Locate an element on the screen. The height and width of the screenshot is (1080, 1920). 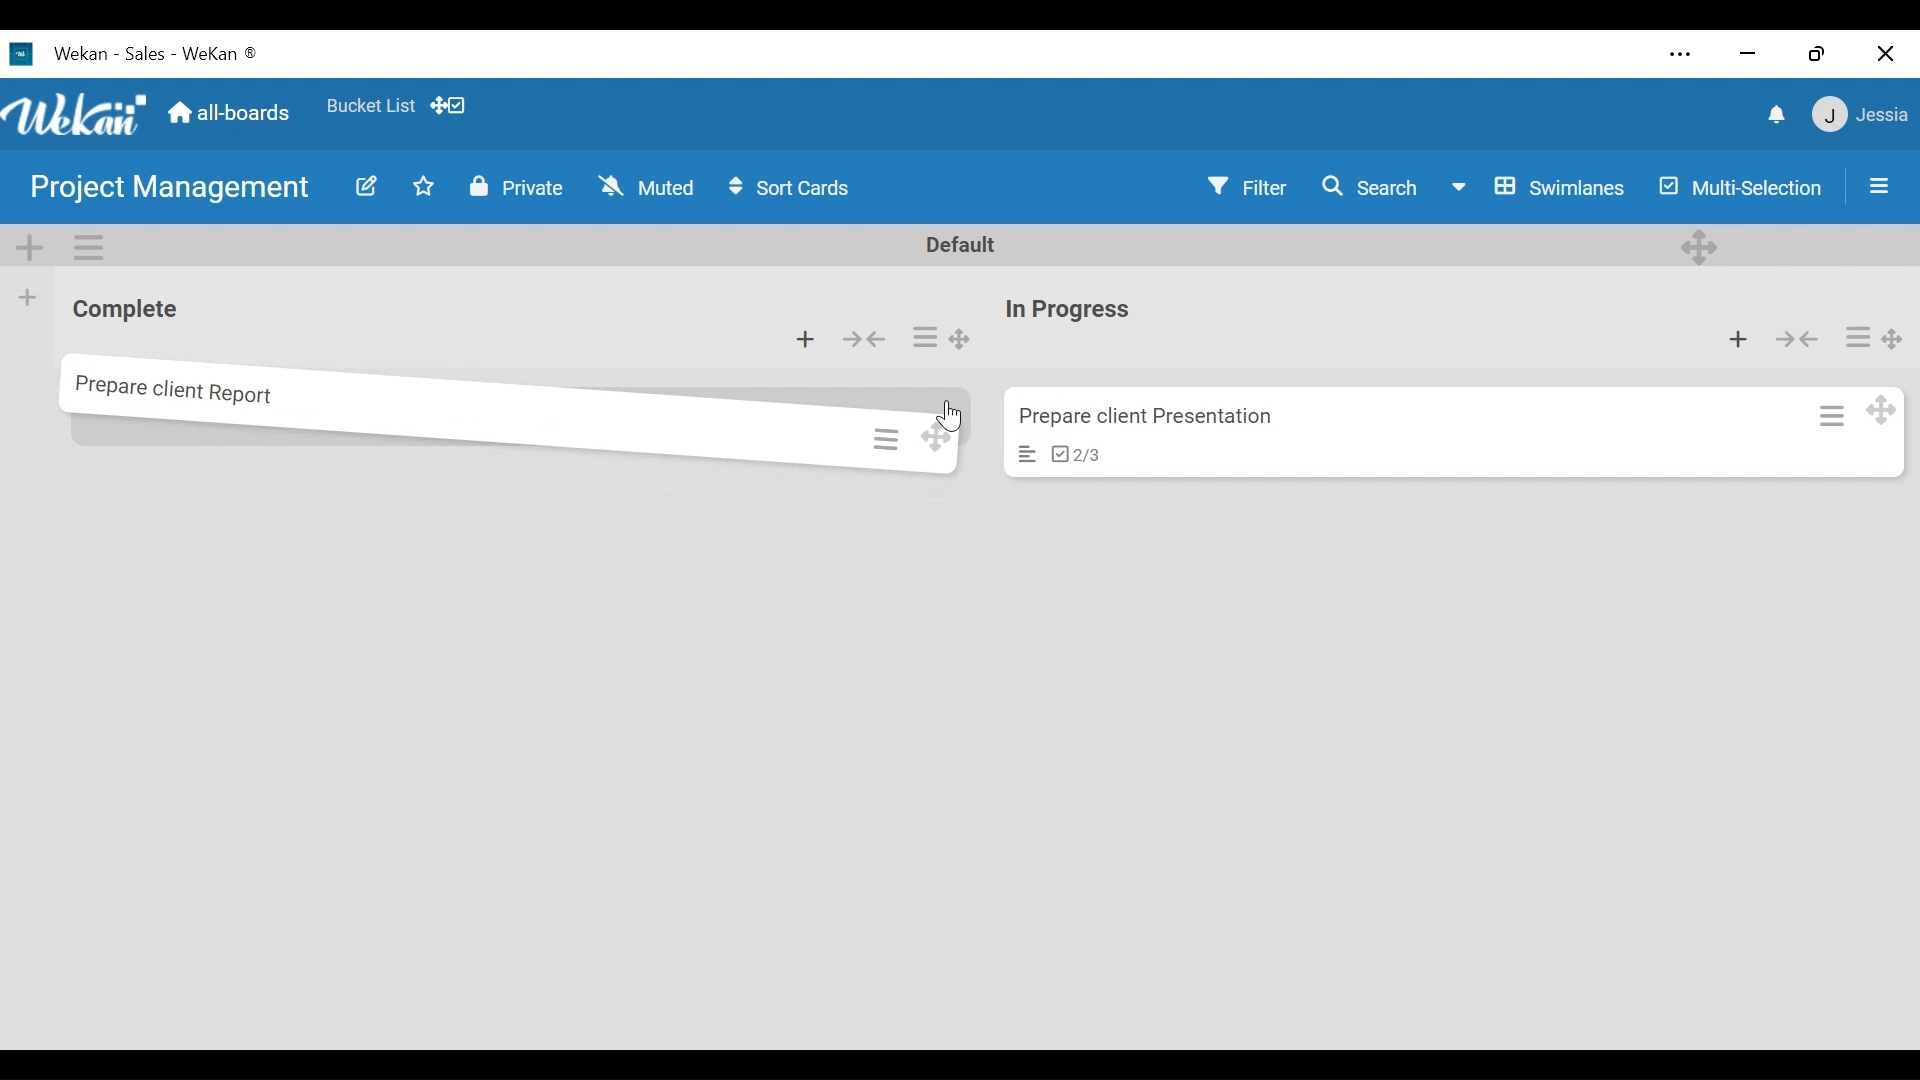
Sidebar is located at coordinates (1876, 180).